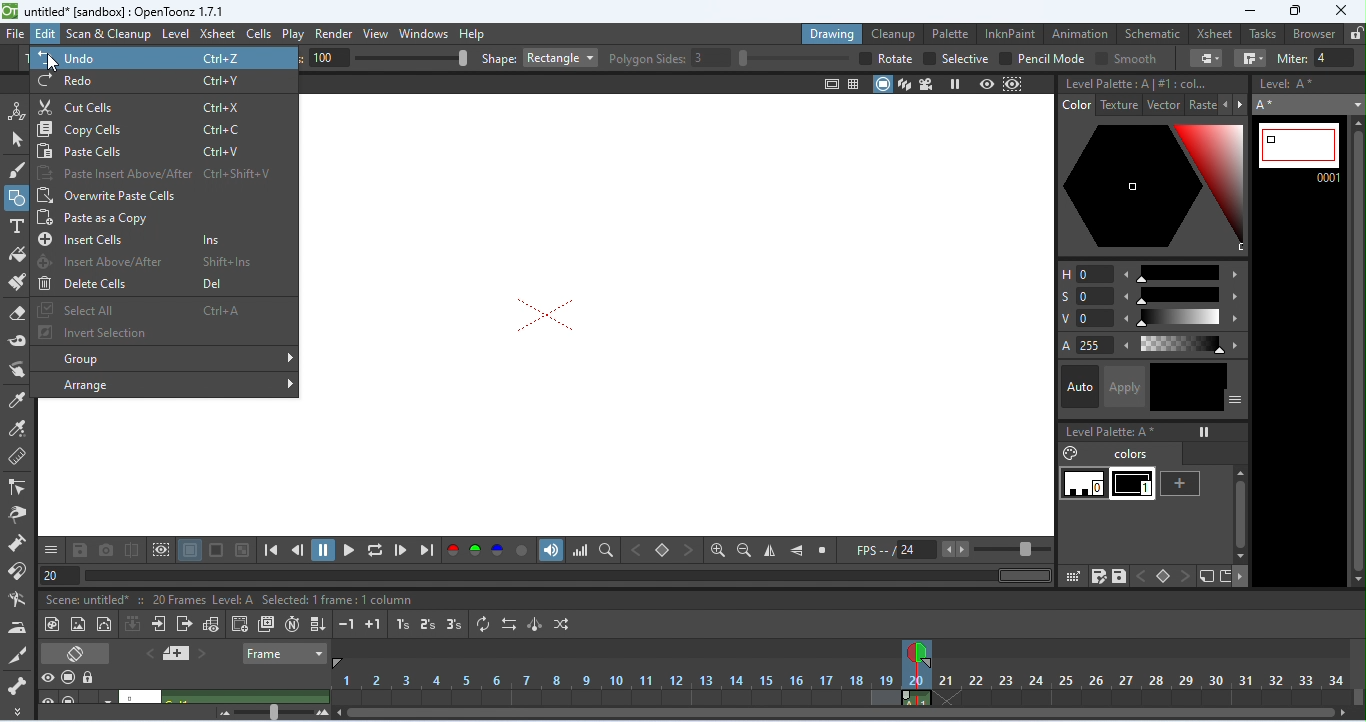 The height and width of the screenshot is (722, 1366). What do you see at coordinates (166, 57) in the screenshot?
I see `undo` at bounding box center [166, 57].